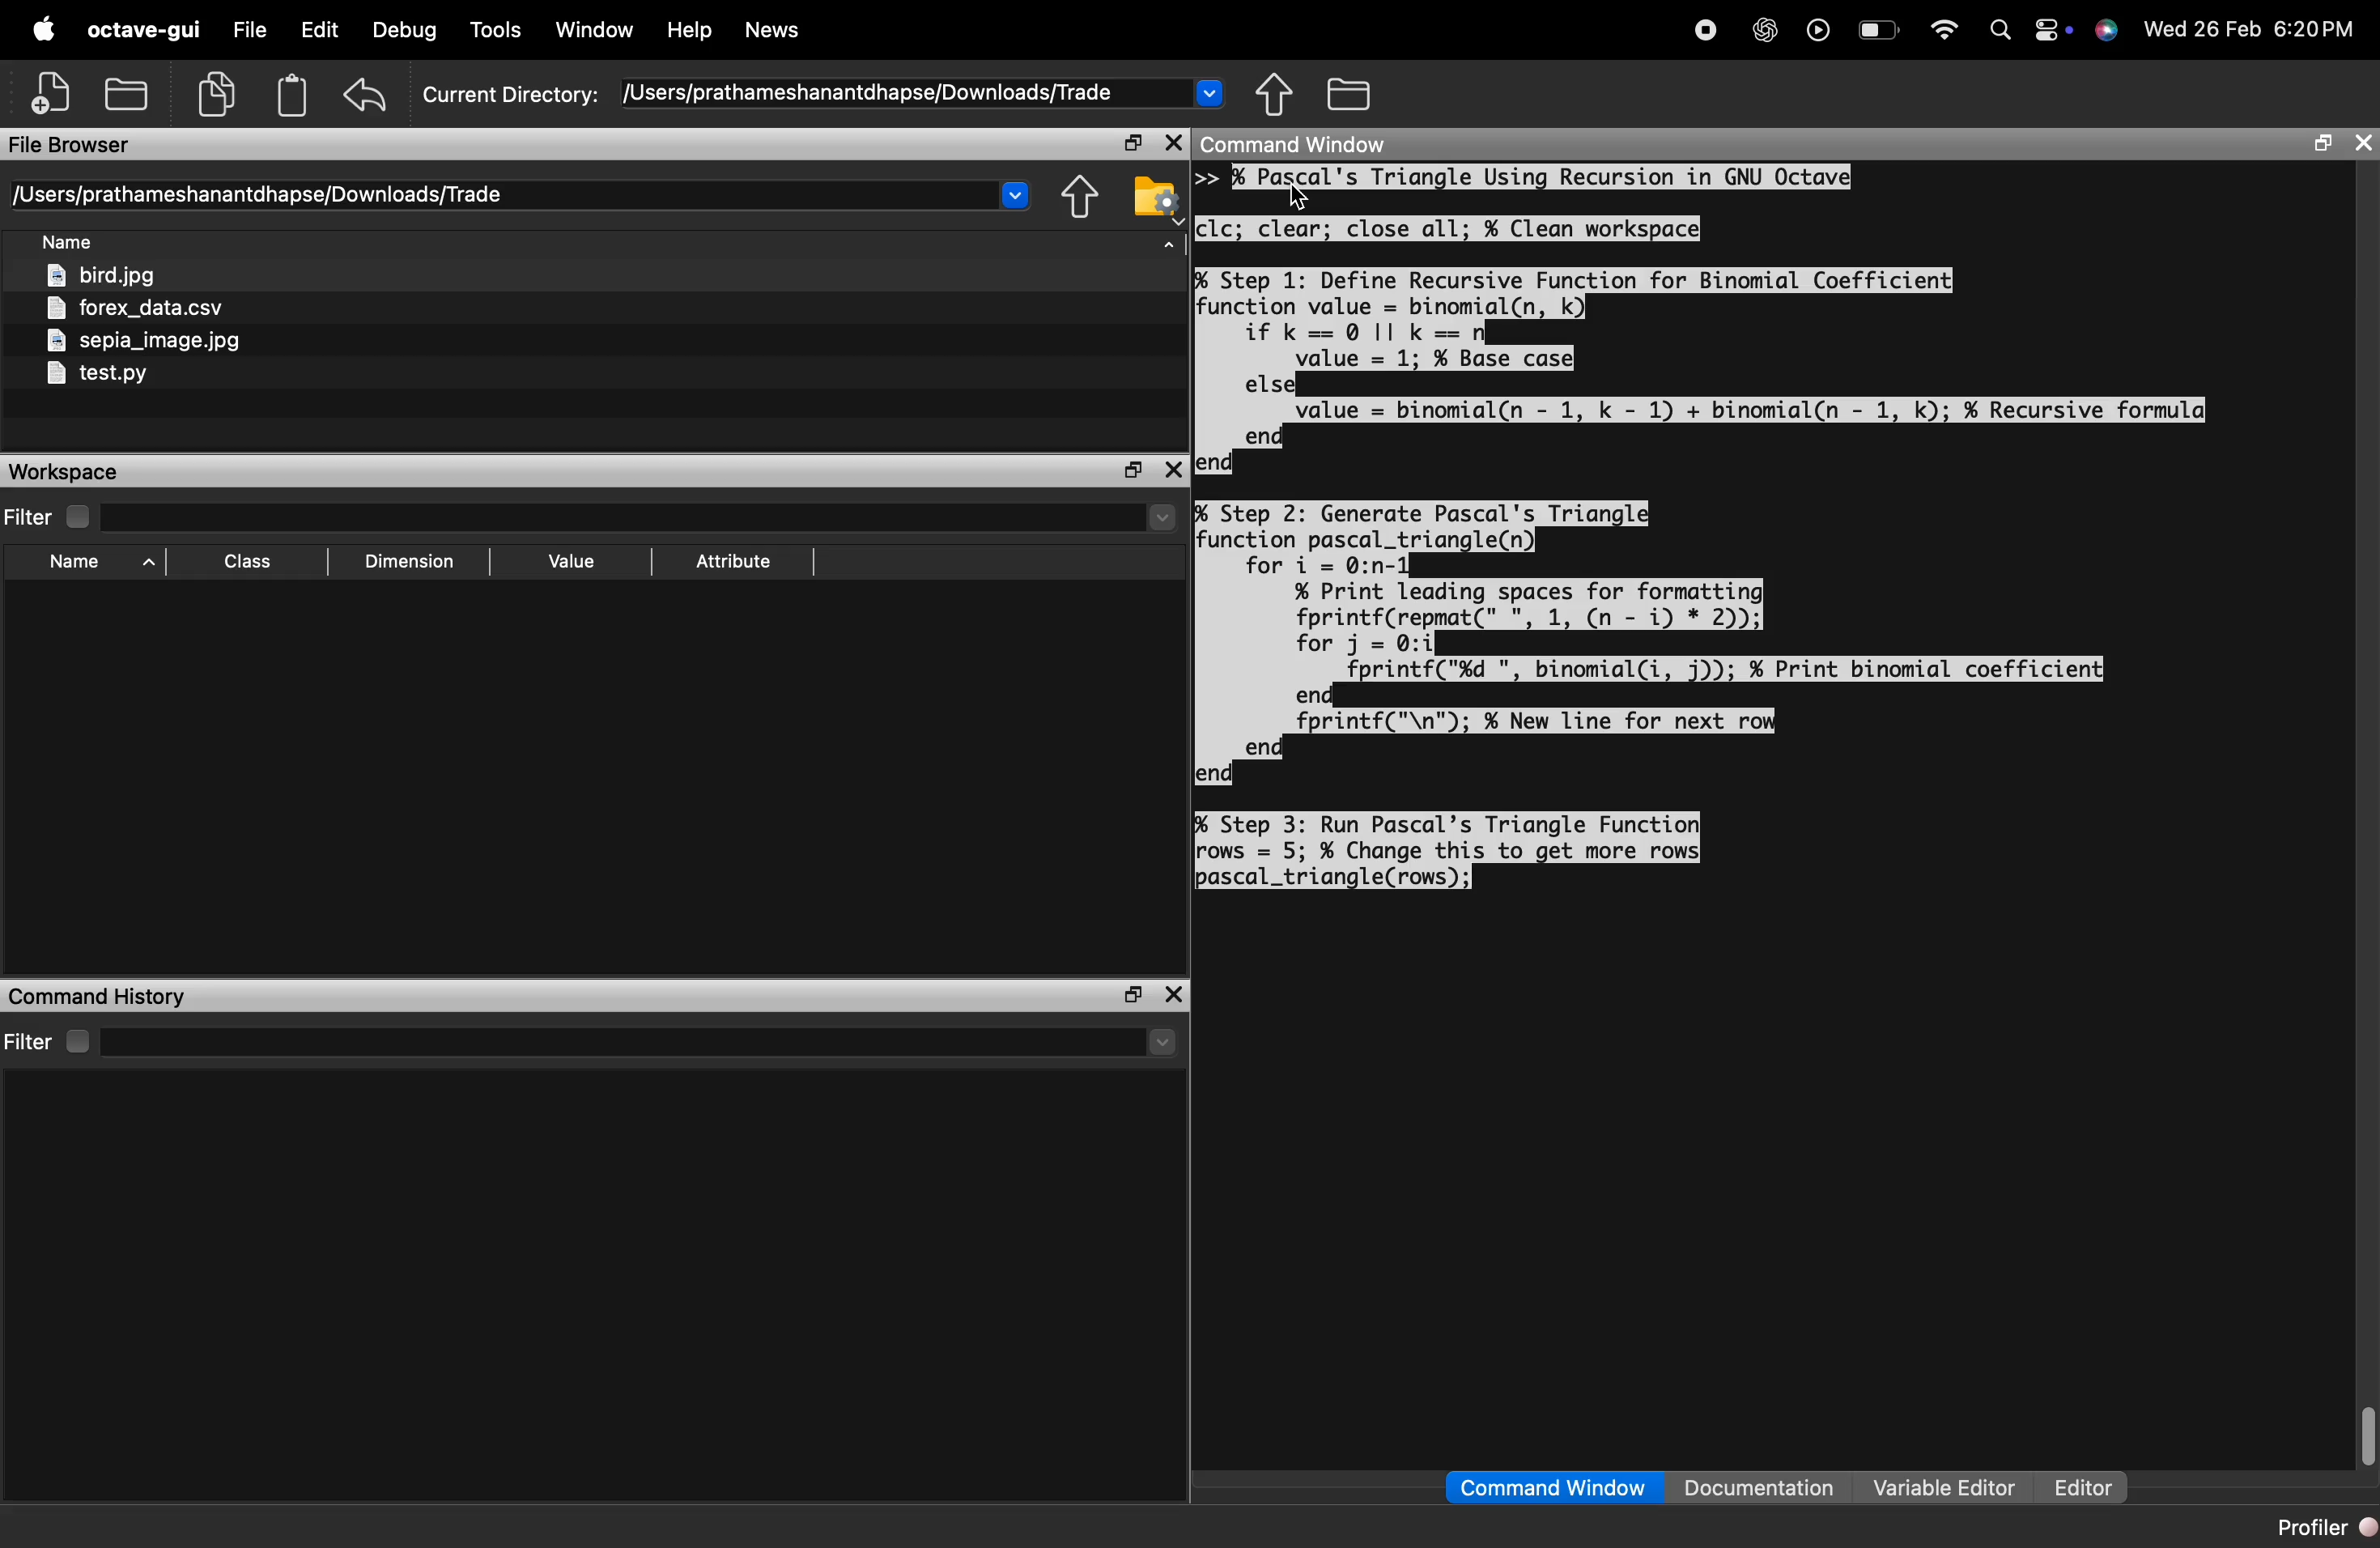 Image resolution: width=2380 pixels, height=1548 pixels. I want to click on Command Window, so click(1552, 1488).